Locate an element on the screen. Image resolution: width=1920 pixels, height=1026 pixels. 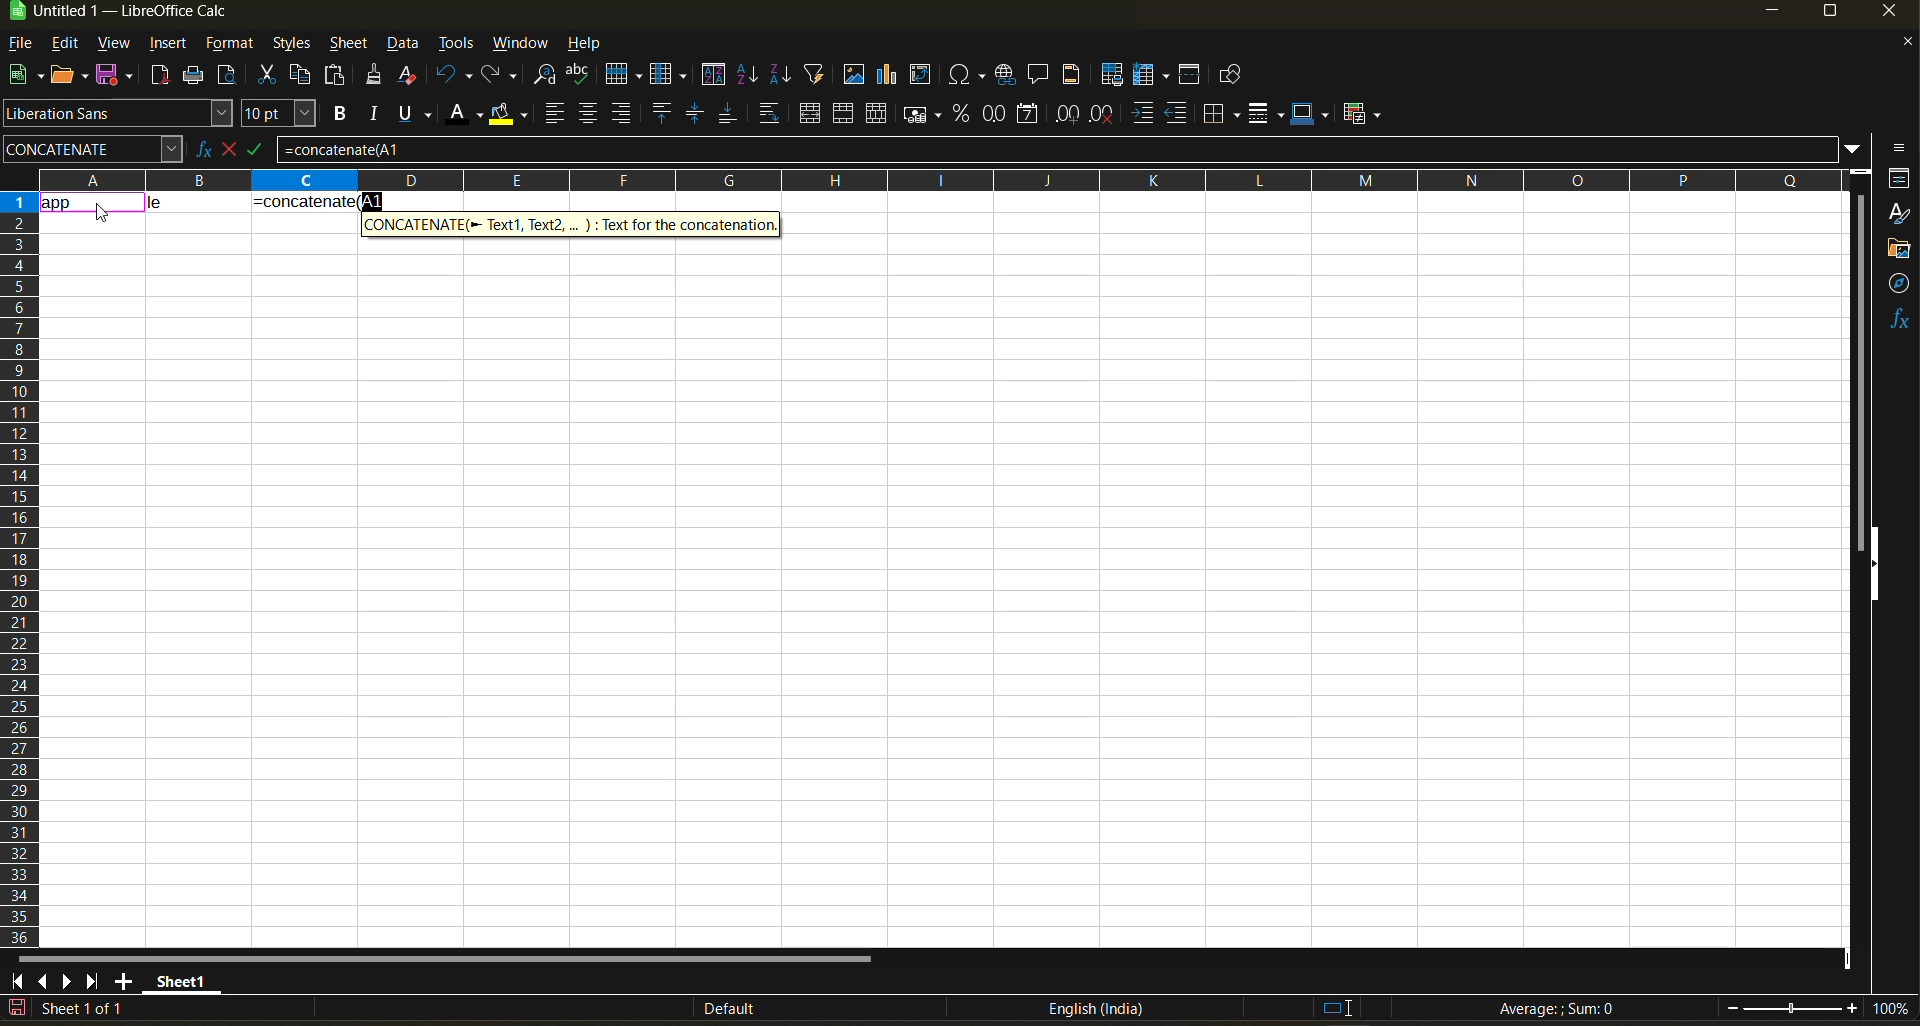
spelling is located at coordinates (577, 76).